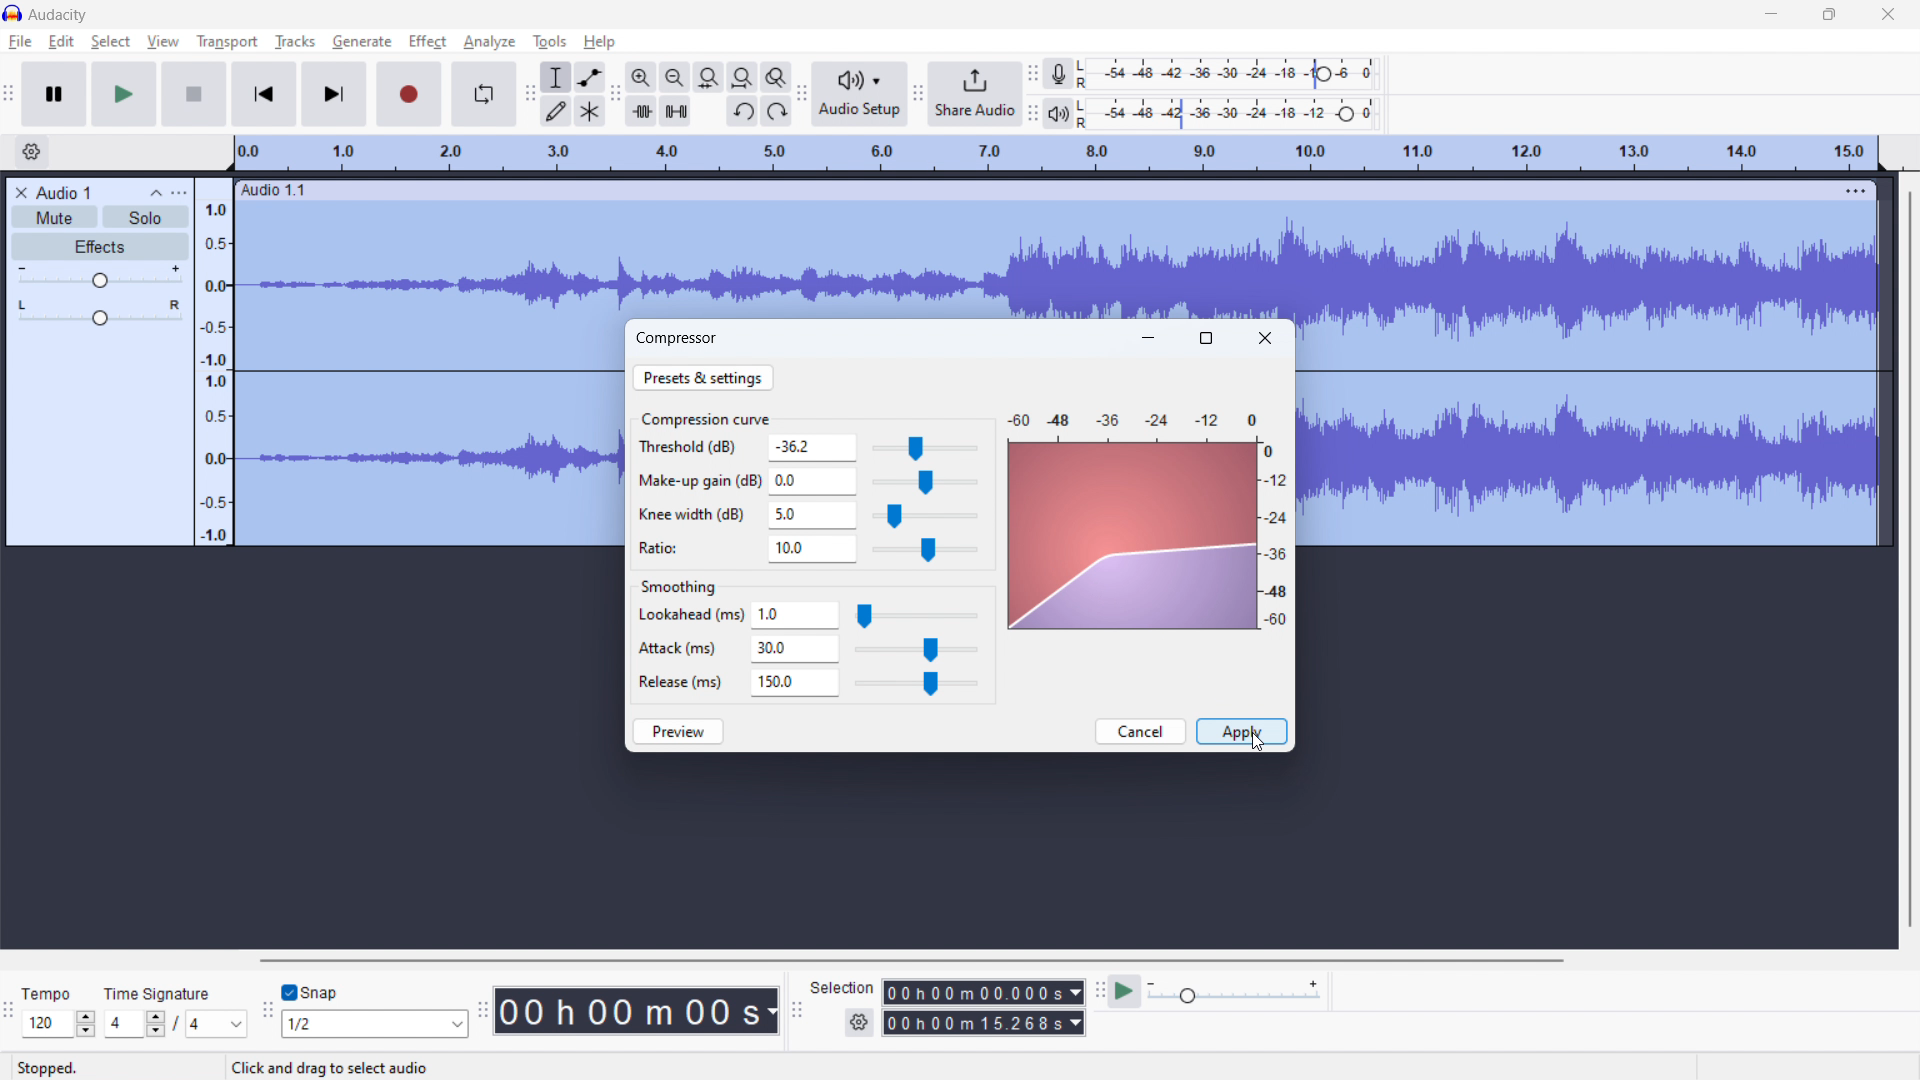 This screenshot has width=1920, height=1080. What do you see at coordinates (1258, 744) in the screenshot?
I see `cursor` at bounding box center [1258, 744].